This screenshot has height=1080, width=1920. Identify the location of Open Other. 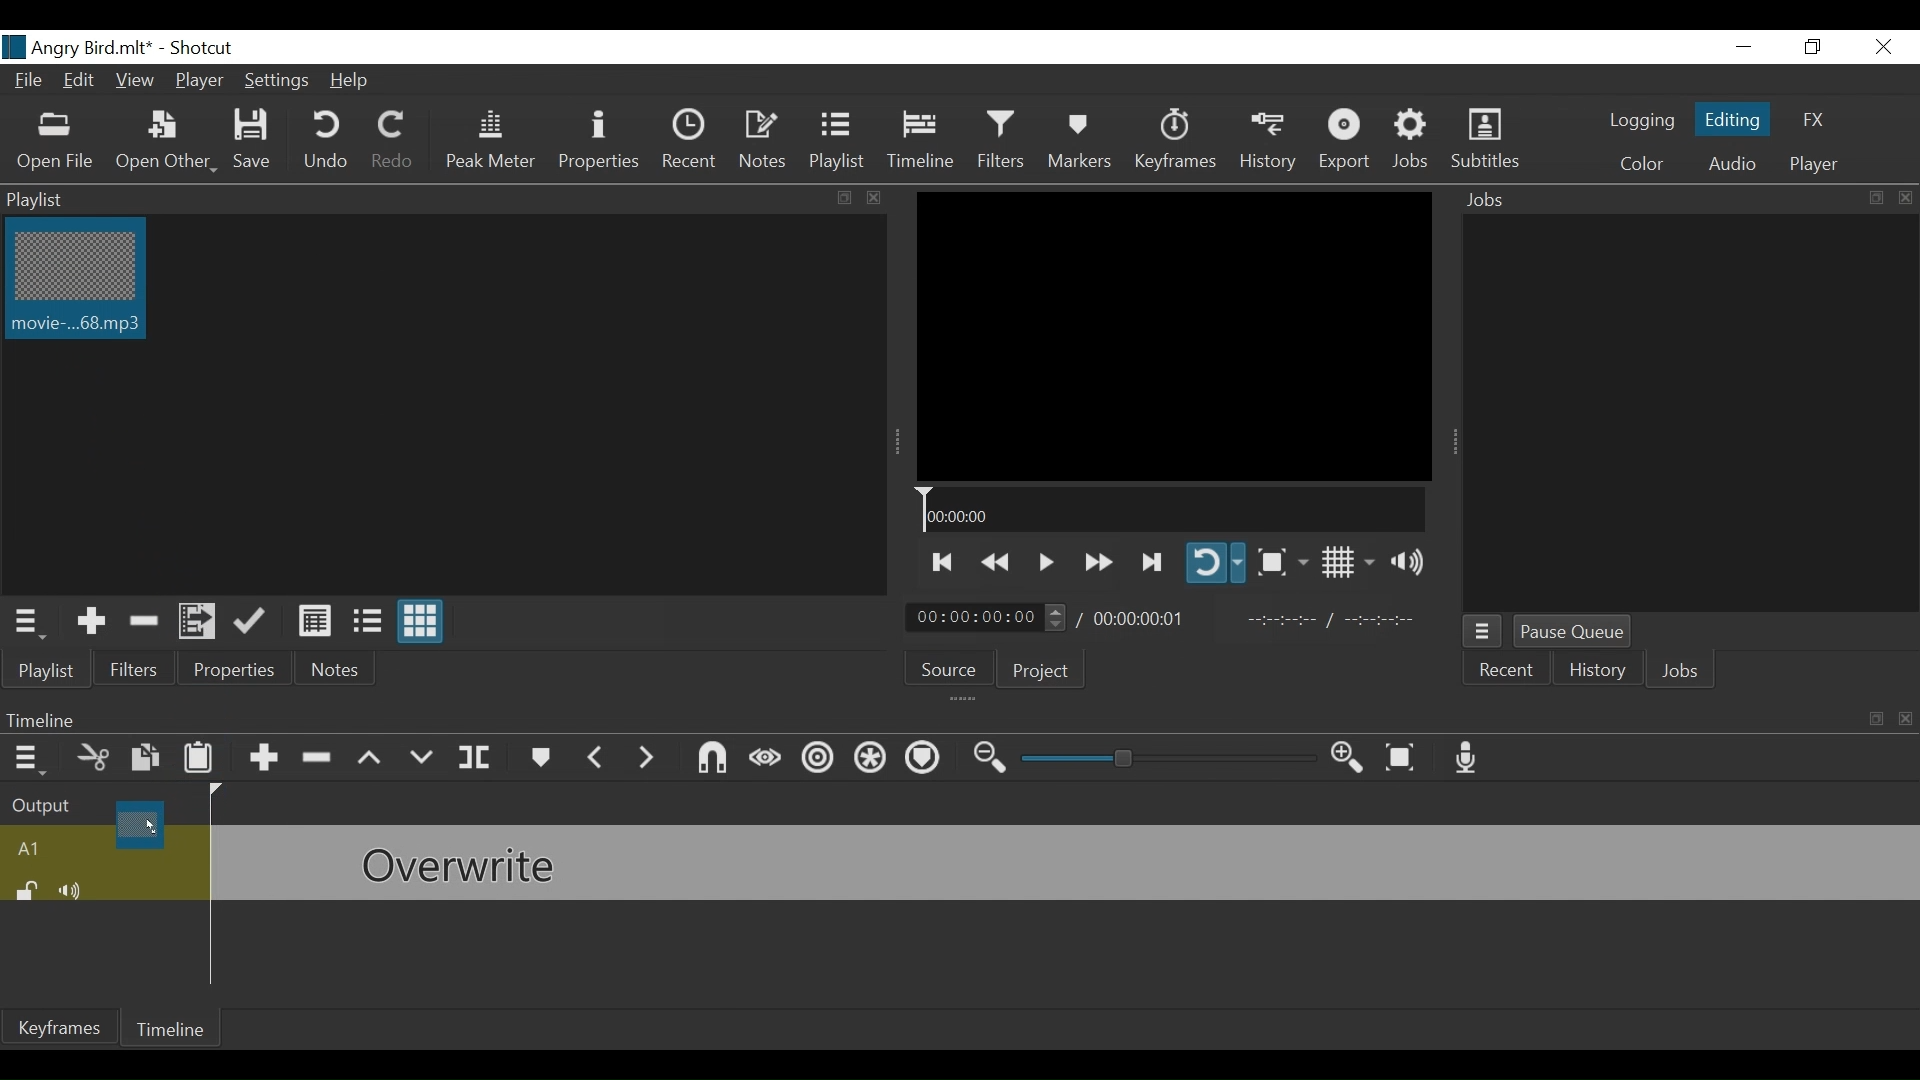
(165, 142).